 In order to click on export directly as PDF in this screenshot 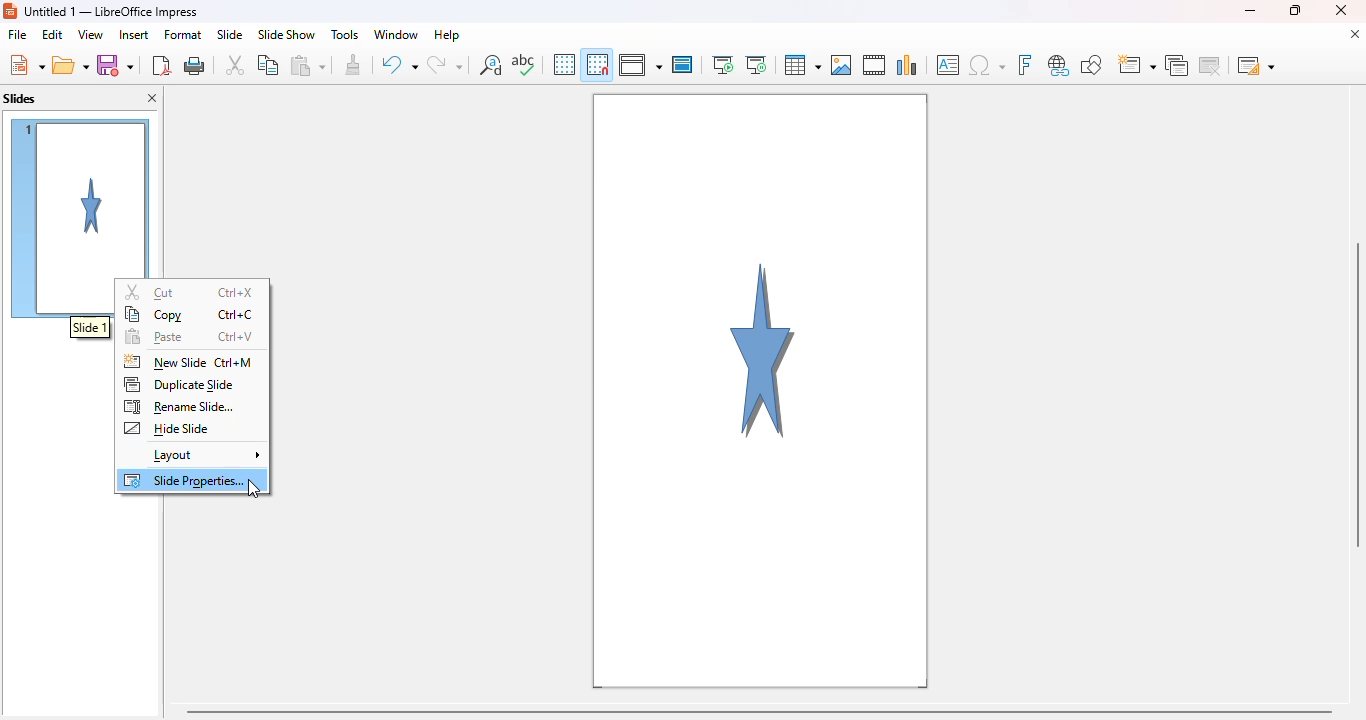, I will do `click(161, 64)`.